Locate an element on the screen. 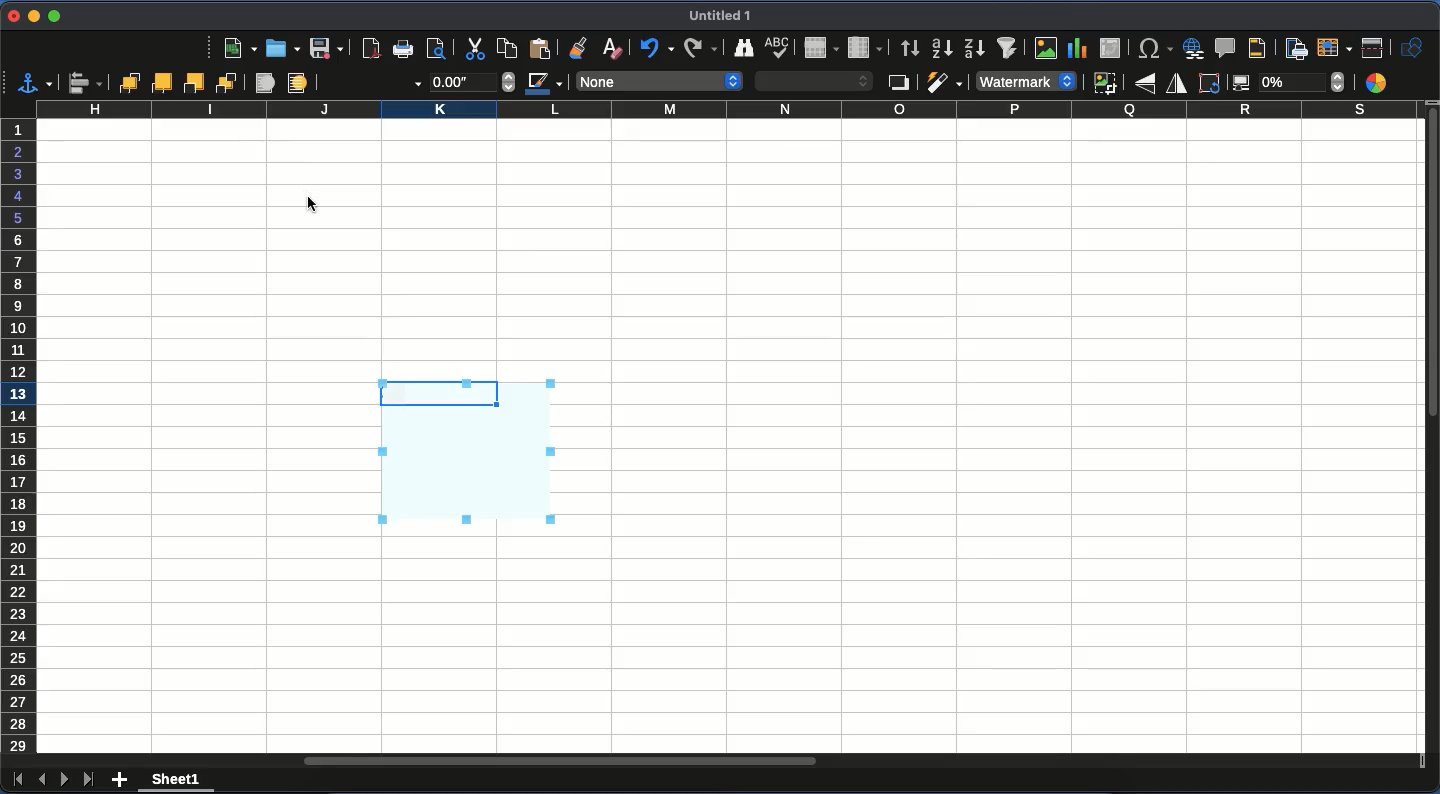 The height and width of the screenshot is (794, 1440). show draw function is located at coordinates (1412, 48).